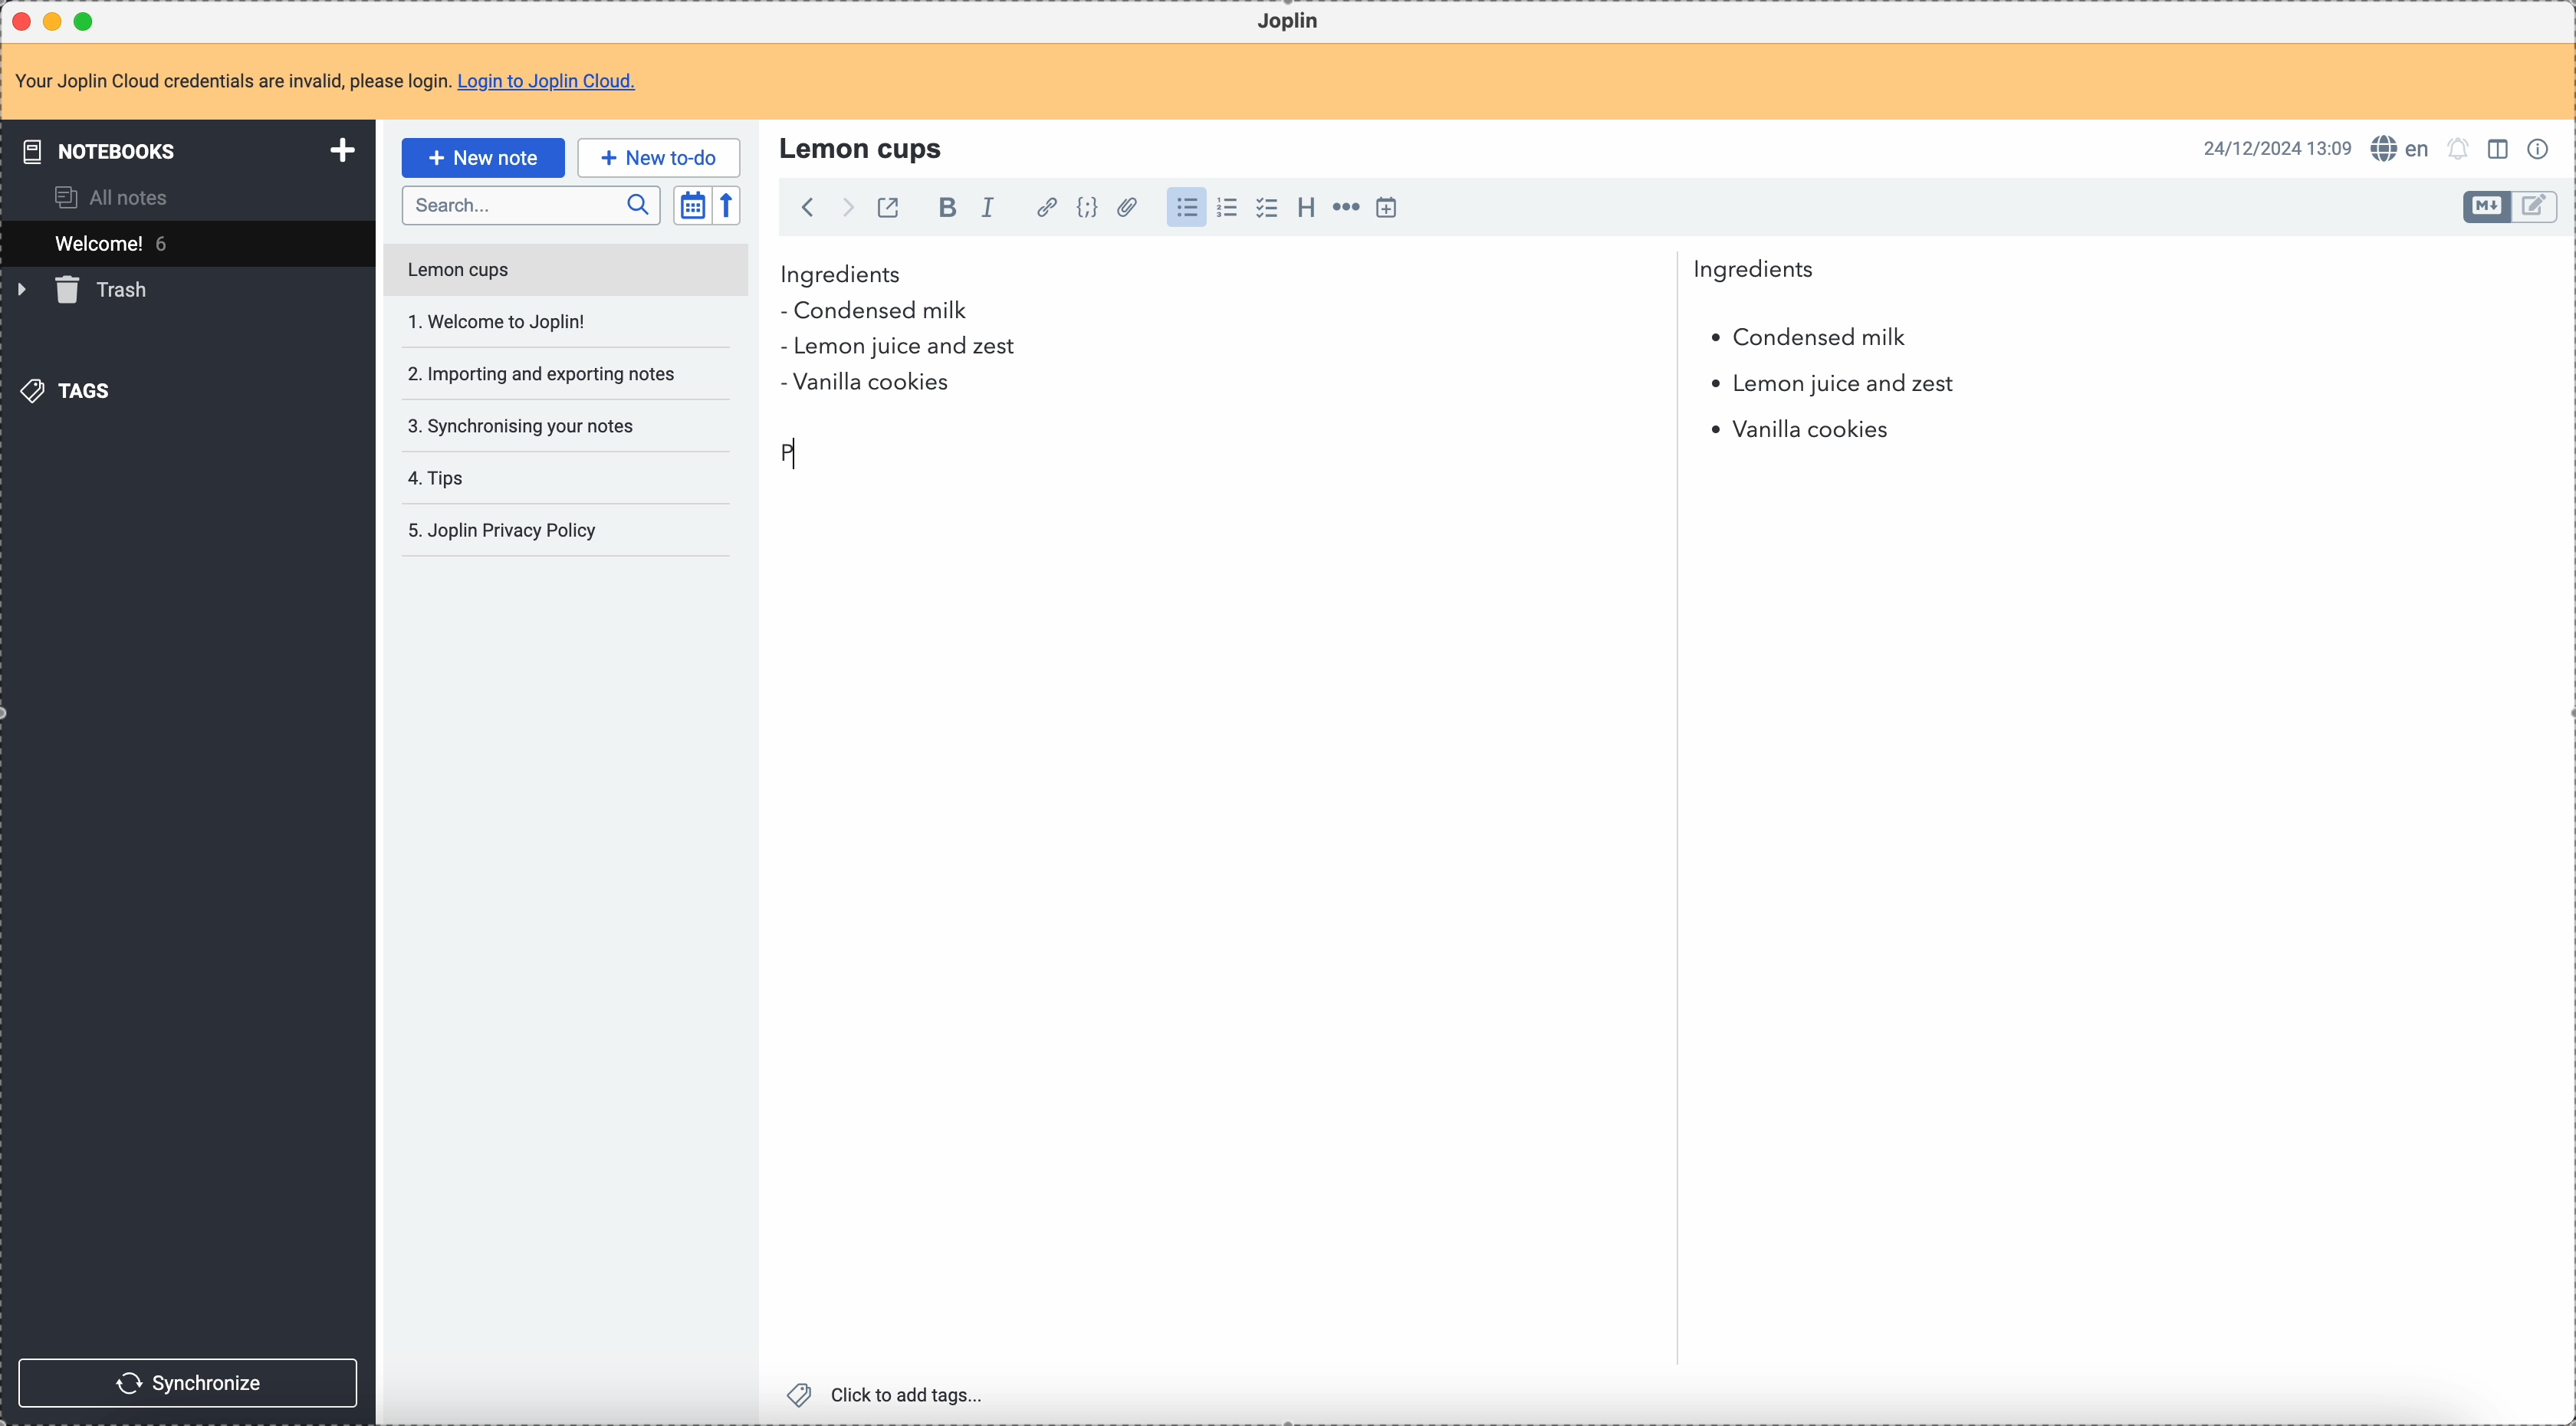 The height and width of the screenshot is (1426, 2576). What do you see at coordinates (865, 147) in the screenshot?
I see `lemon cups` at bounding box center [865, 147].